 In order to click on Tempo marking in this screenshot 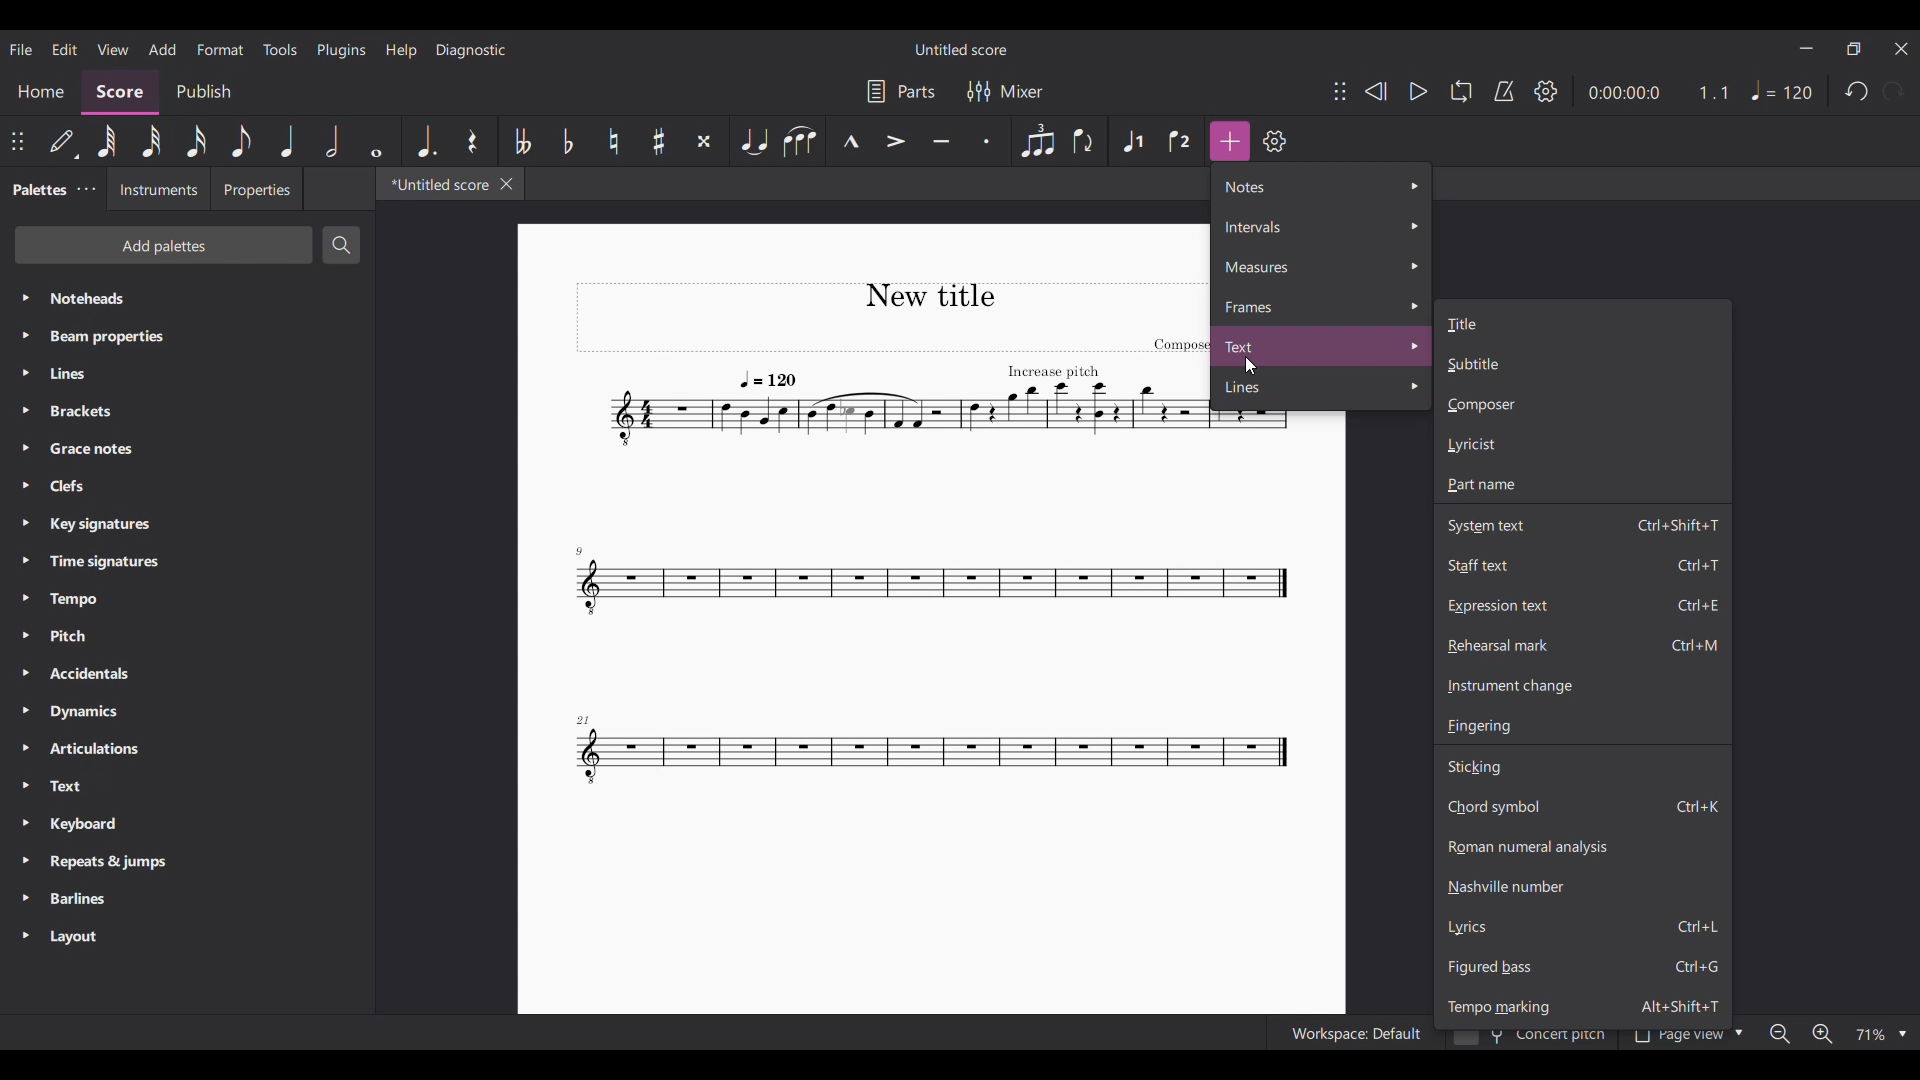, I will do `click(1582, 1006)`.